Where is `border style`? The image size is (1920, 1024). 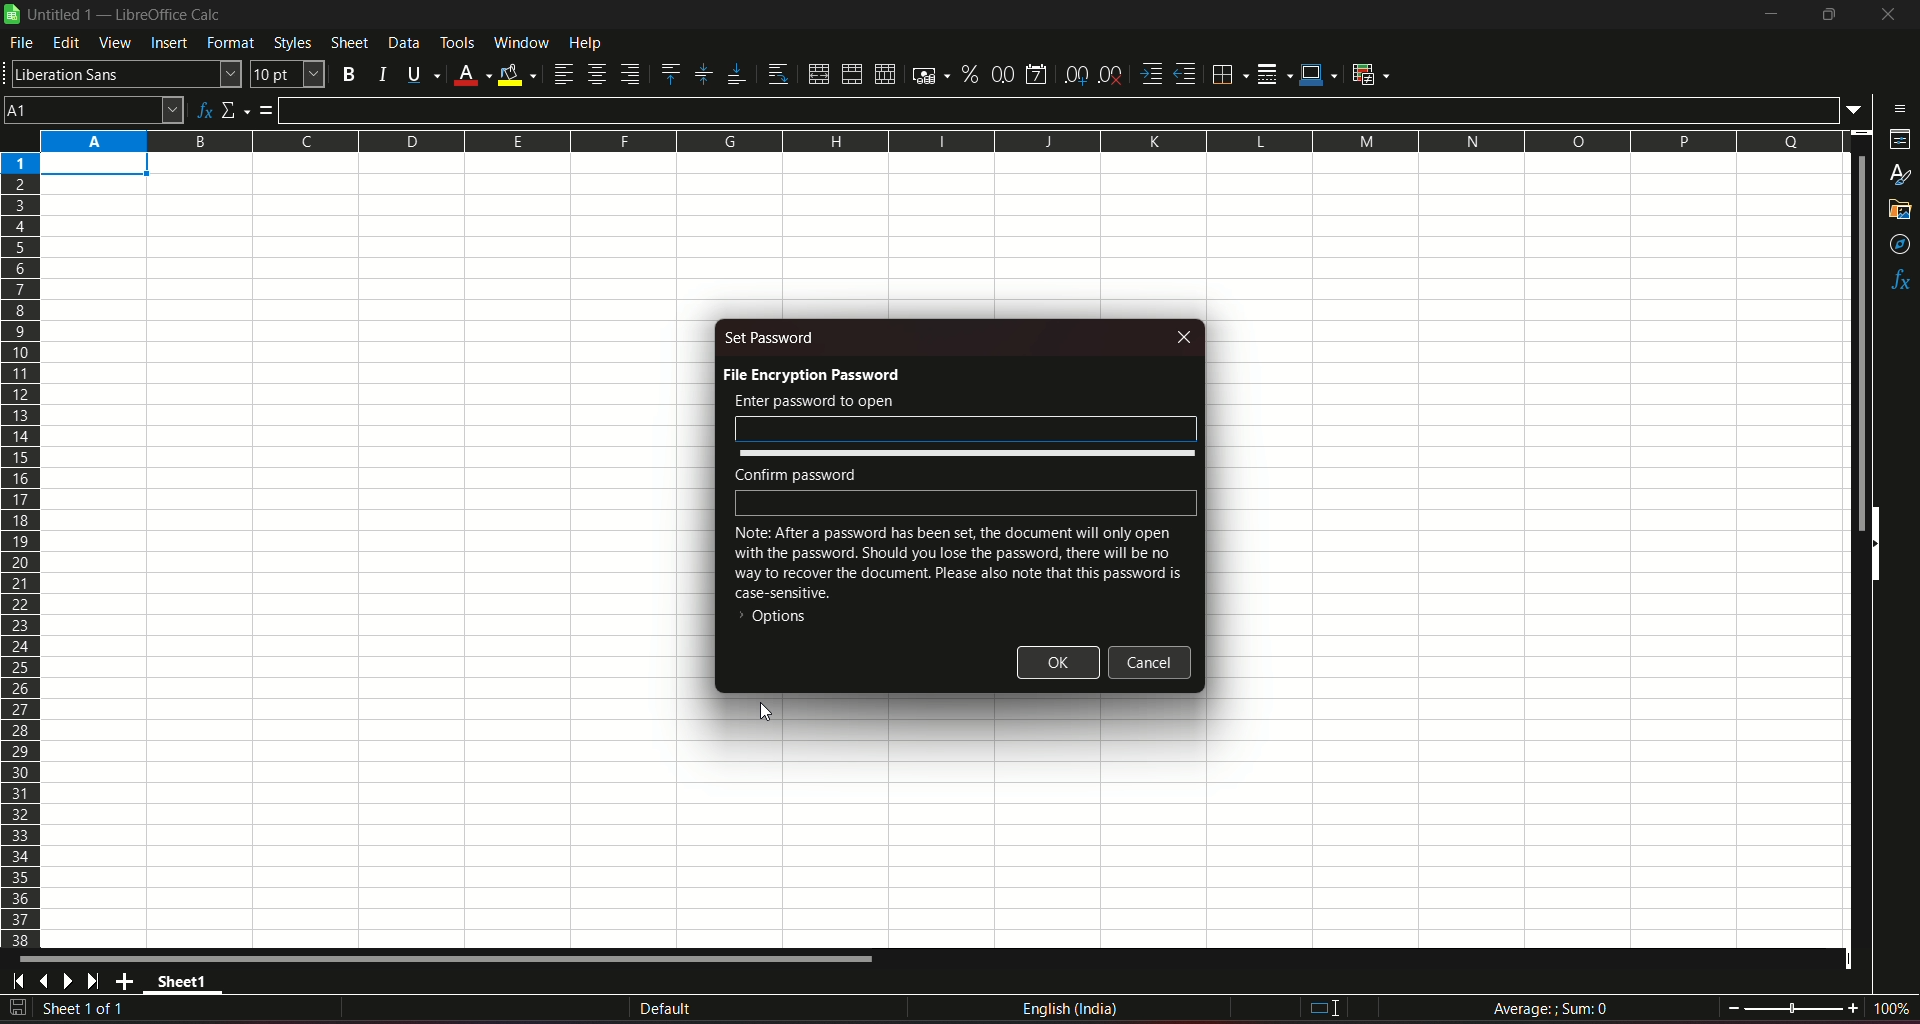 border style is located at coordinates (1276, 72).